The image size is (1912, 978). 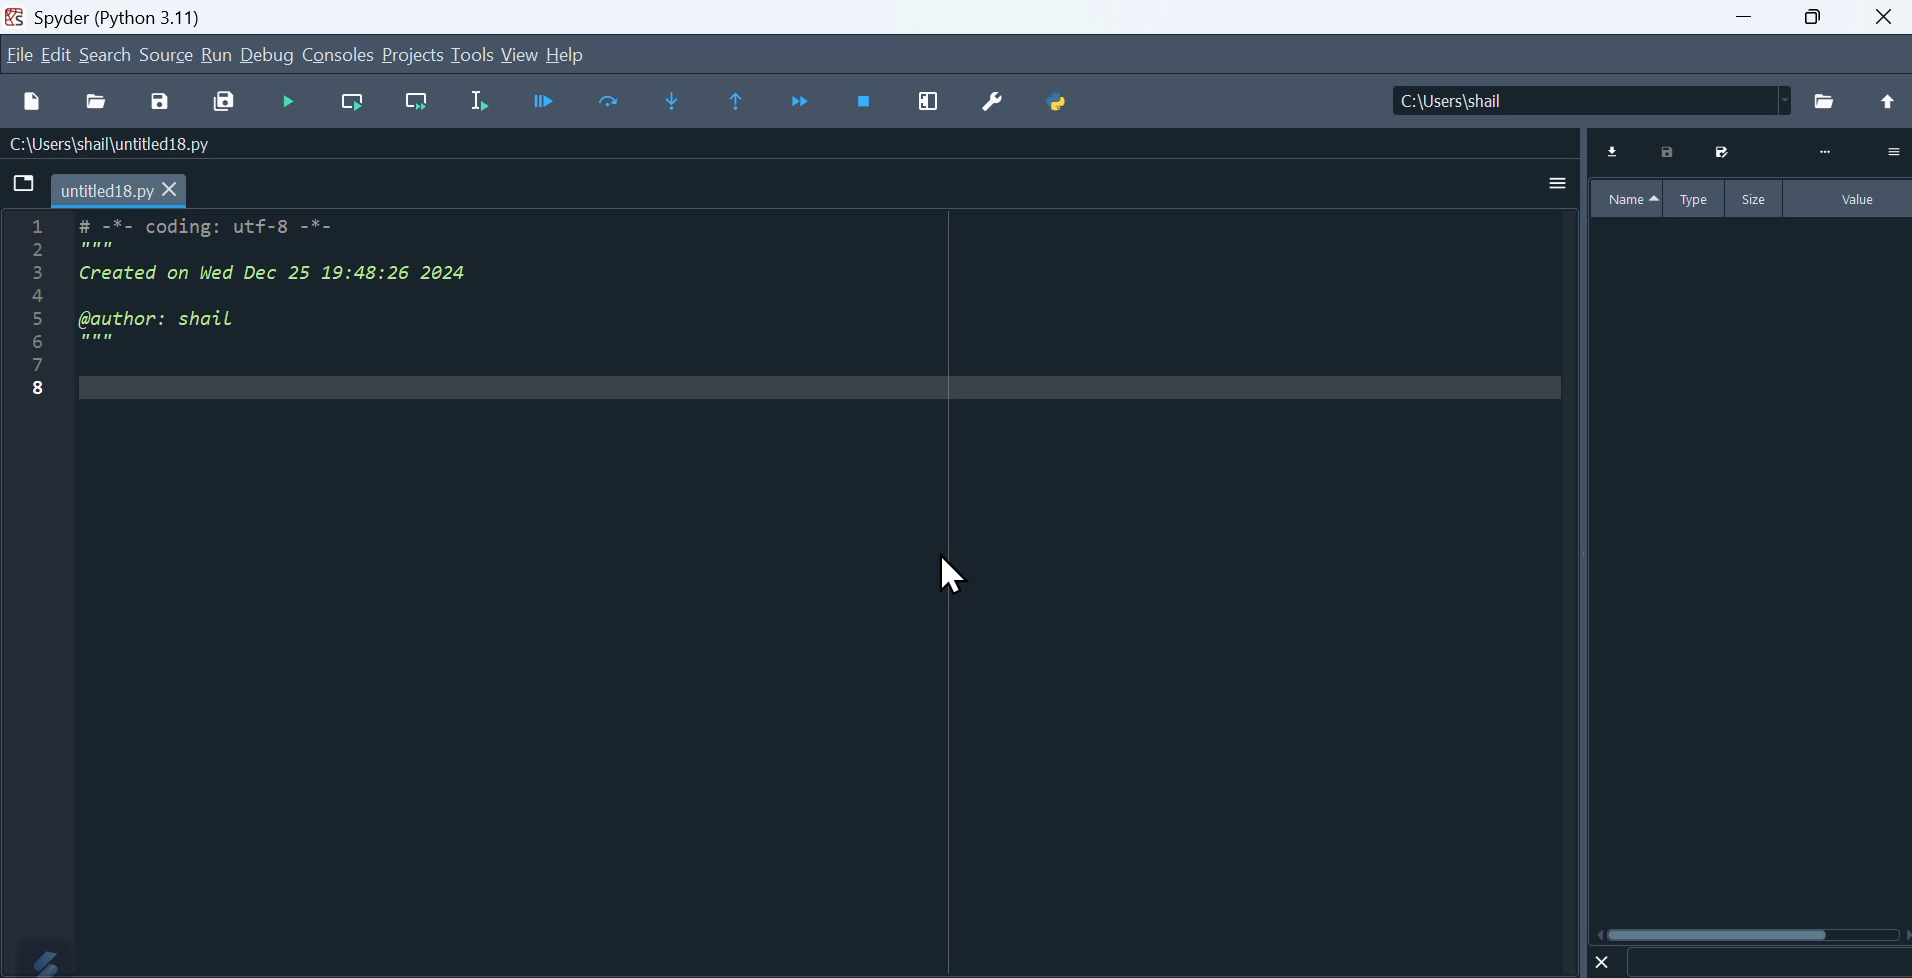 What do you see at coordinates (106, 55) in the screenshot?
I see `Search` at bounding box center [106, 55].